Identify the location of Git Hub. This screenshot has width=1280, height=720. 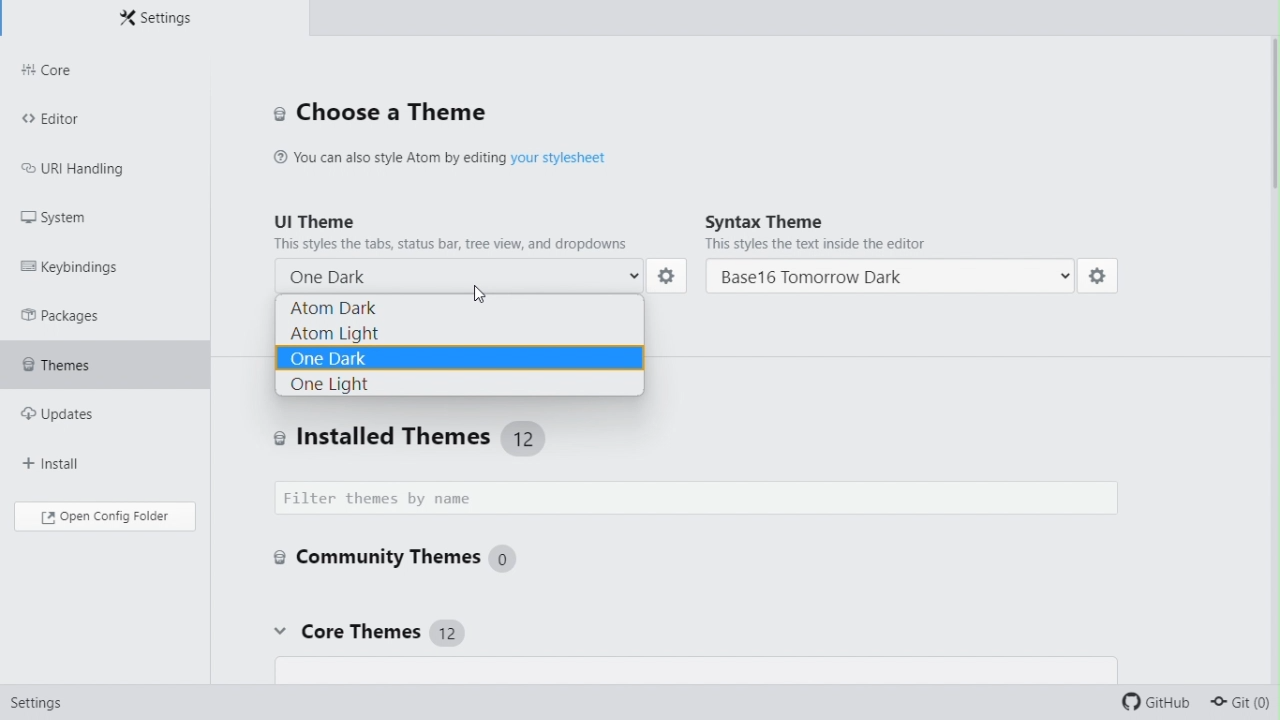
(1160, 705).